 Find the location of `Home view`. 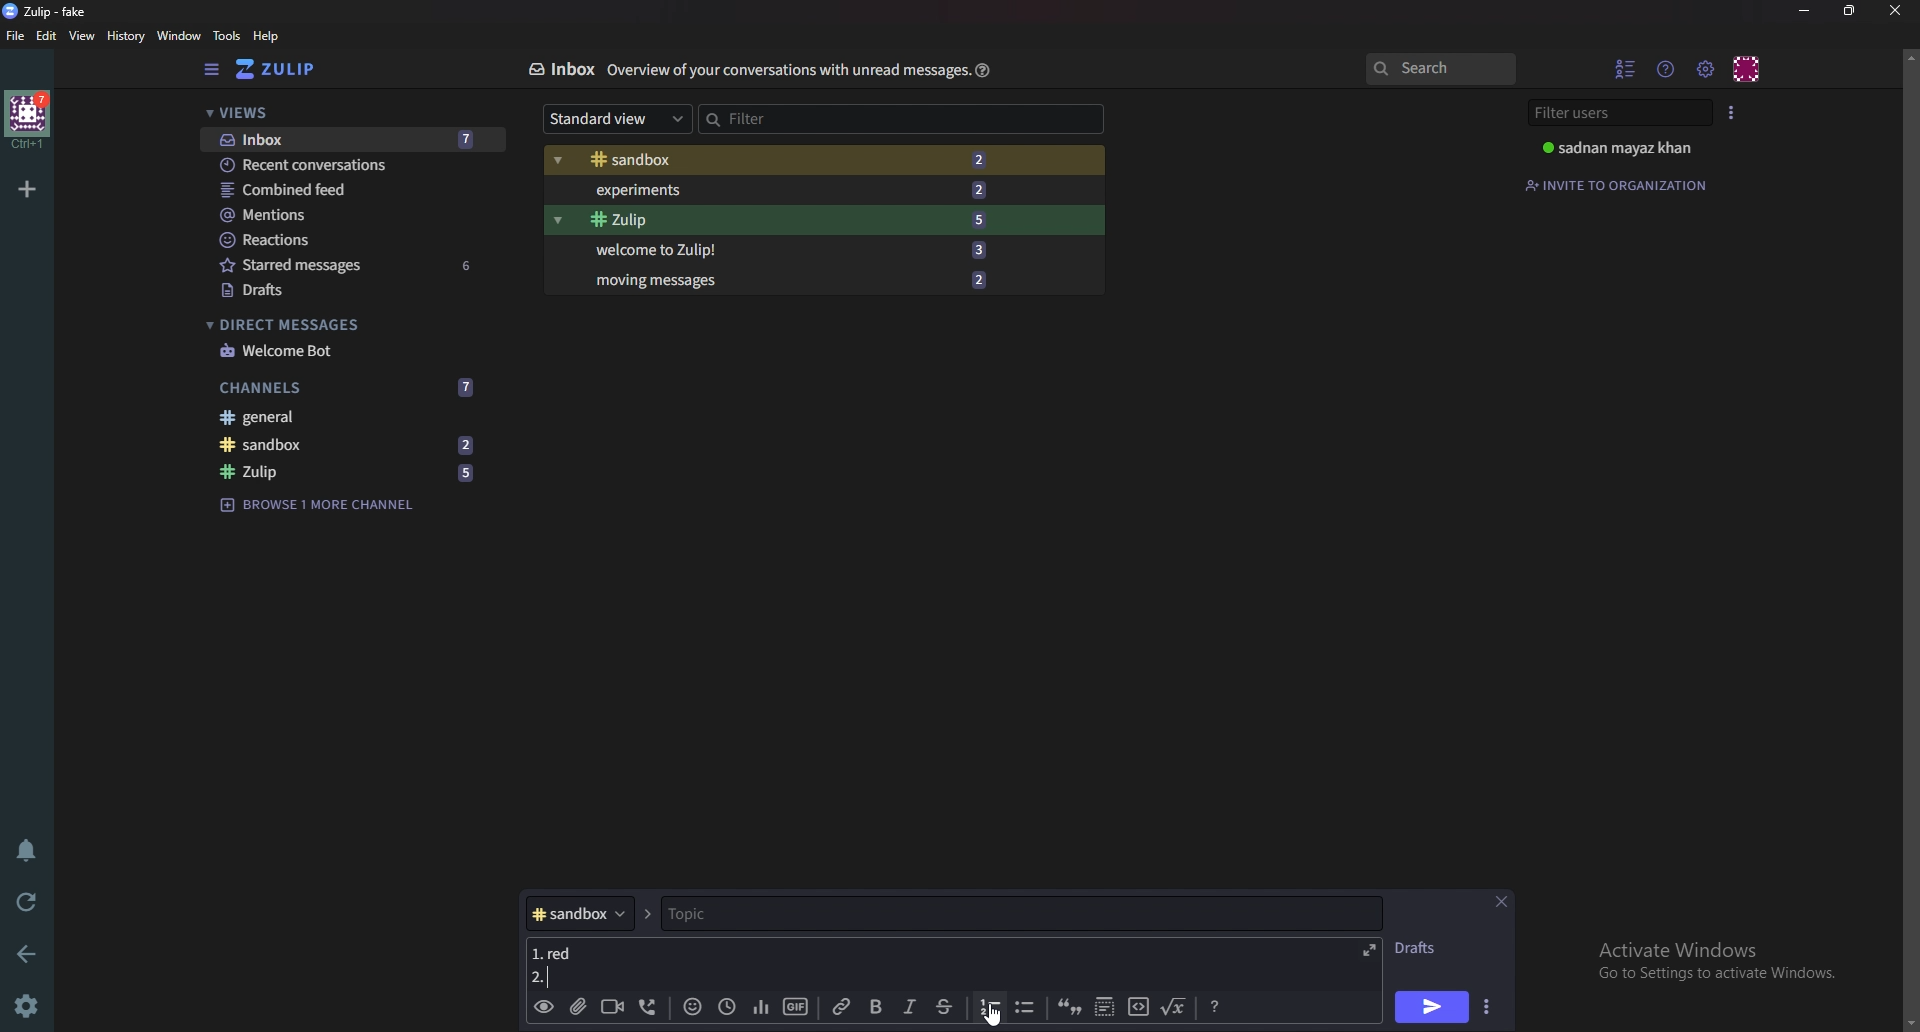

Home view is located at coordinates (290, 69).